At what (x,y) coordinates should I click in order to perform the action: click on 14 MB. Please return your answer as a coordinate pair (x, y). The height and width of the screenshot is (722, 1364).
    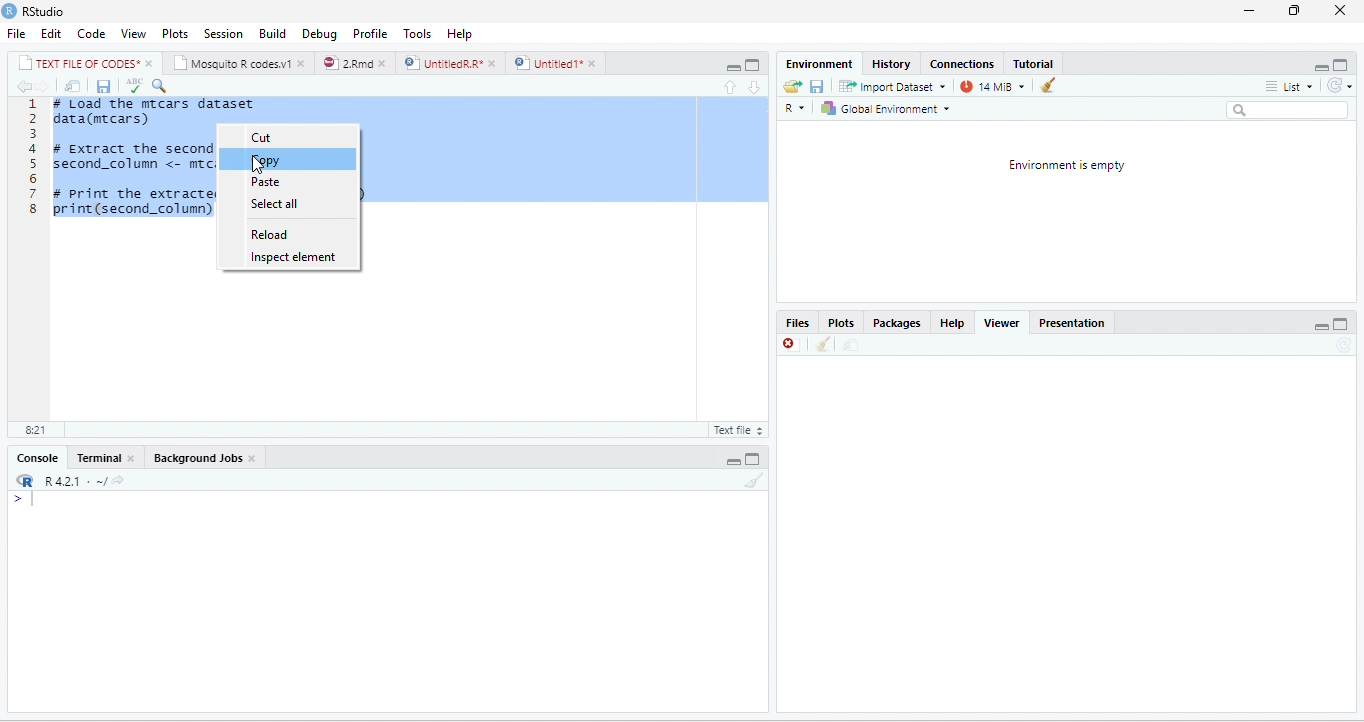
    Looking at the image, I should click on (993, 86).